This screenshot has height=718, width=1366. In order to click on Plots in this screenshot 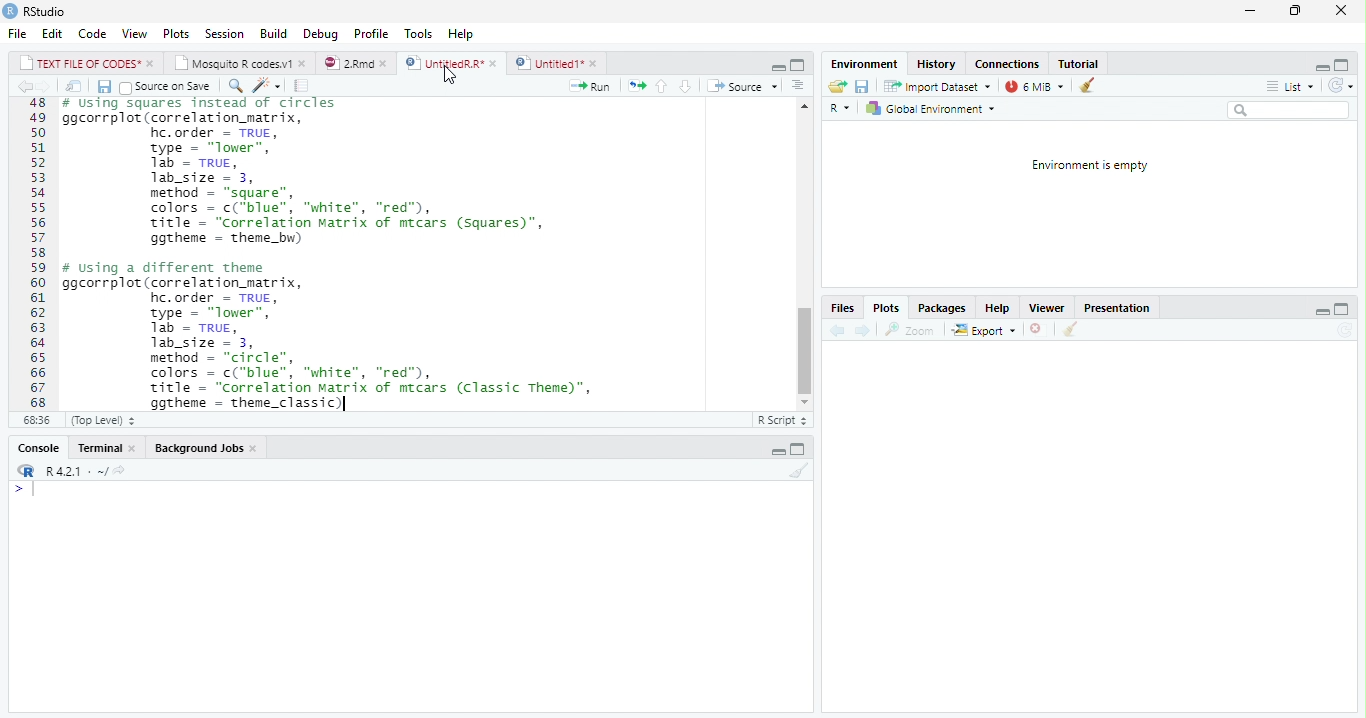, I will do `click(888, 309)`.